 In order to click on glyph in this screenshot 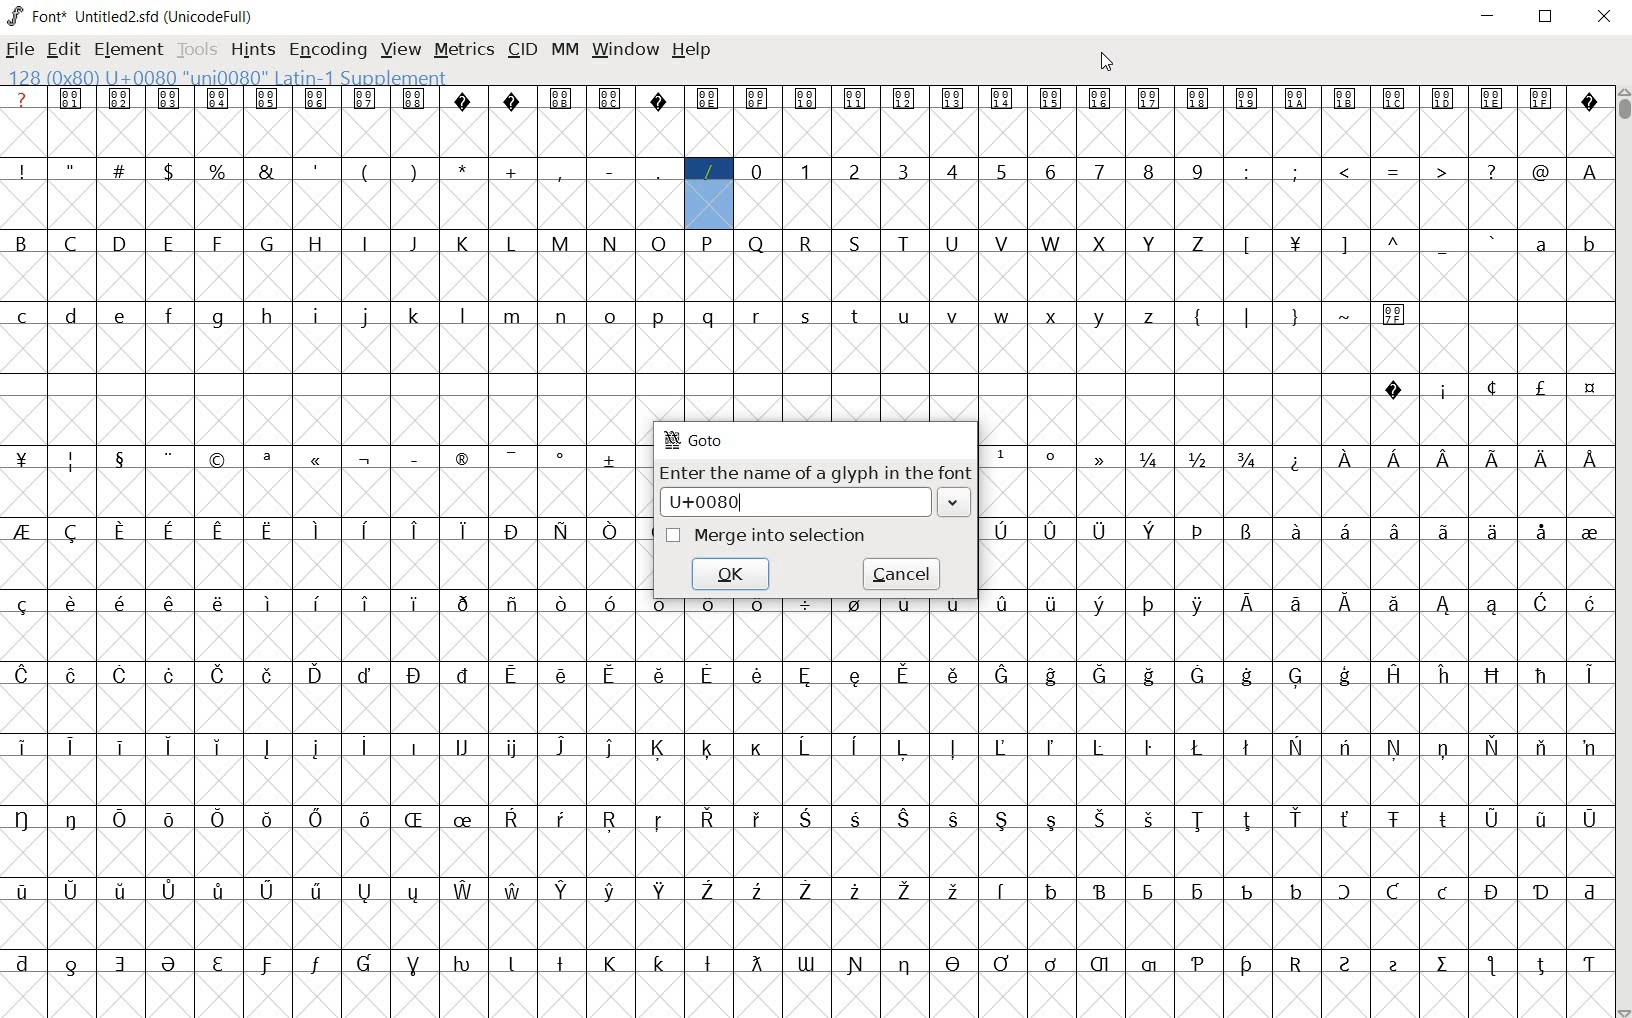, I will do `click(1541, 172)`.